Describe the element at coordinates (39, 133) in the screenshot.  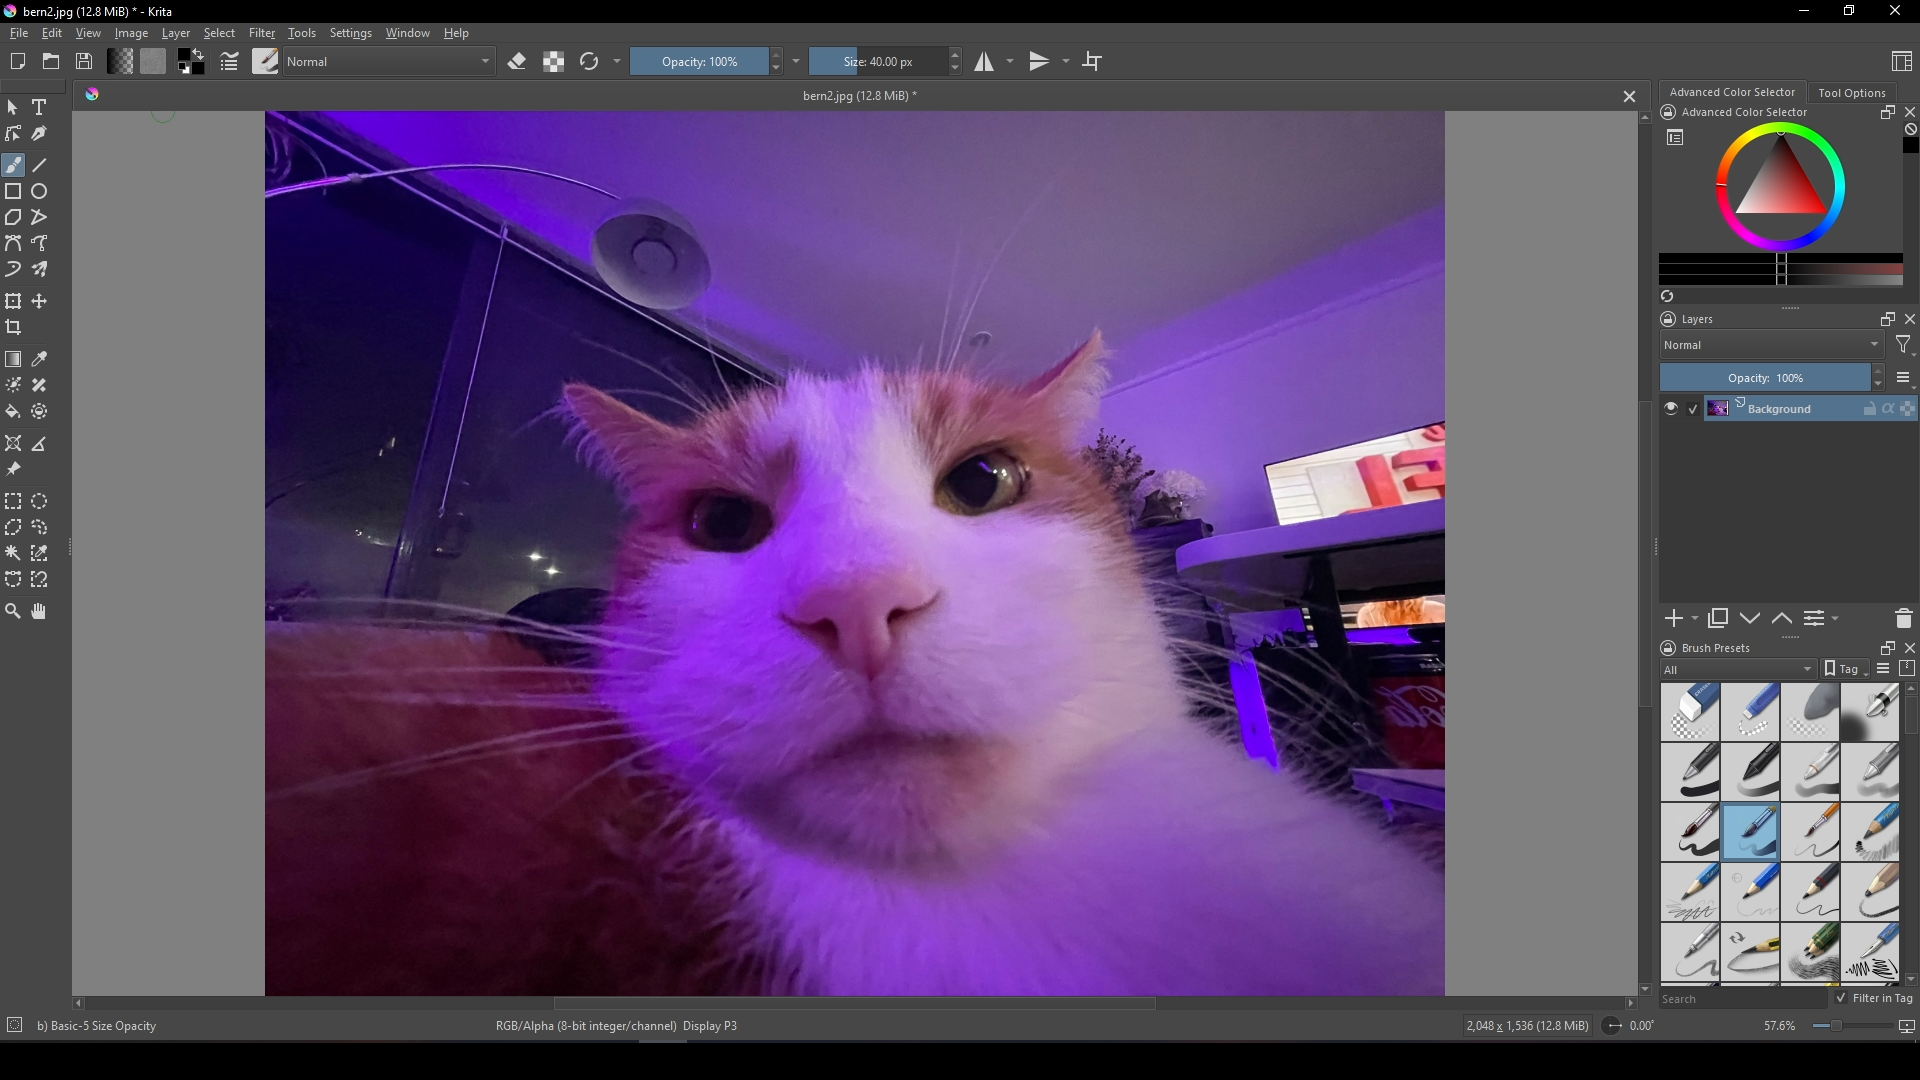
I see `Calligraphy` at that location.